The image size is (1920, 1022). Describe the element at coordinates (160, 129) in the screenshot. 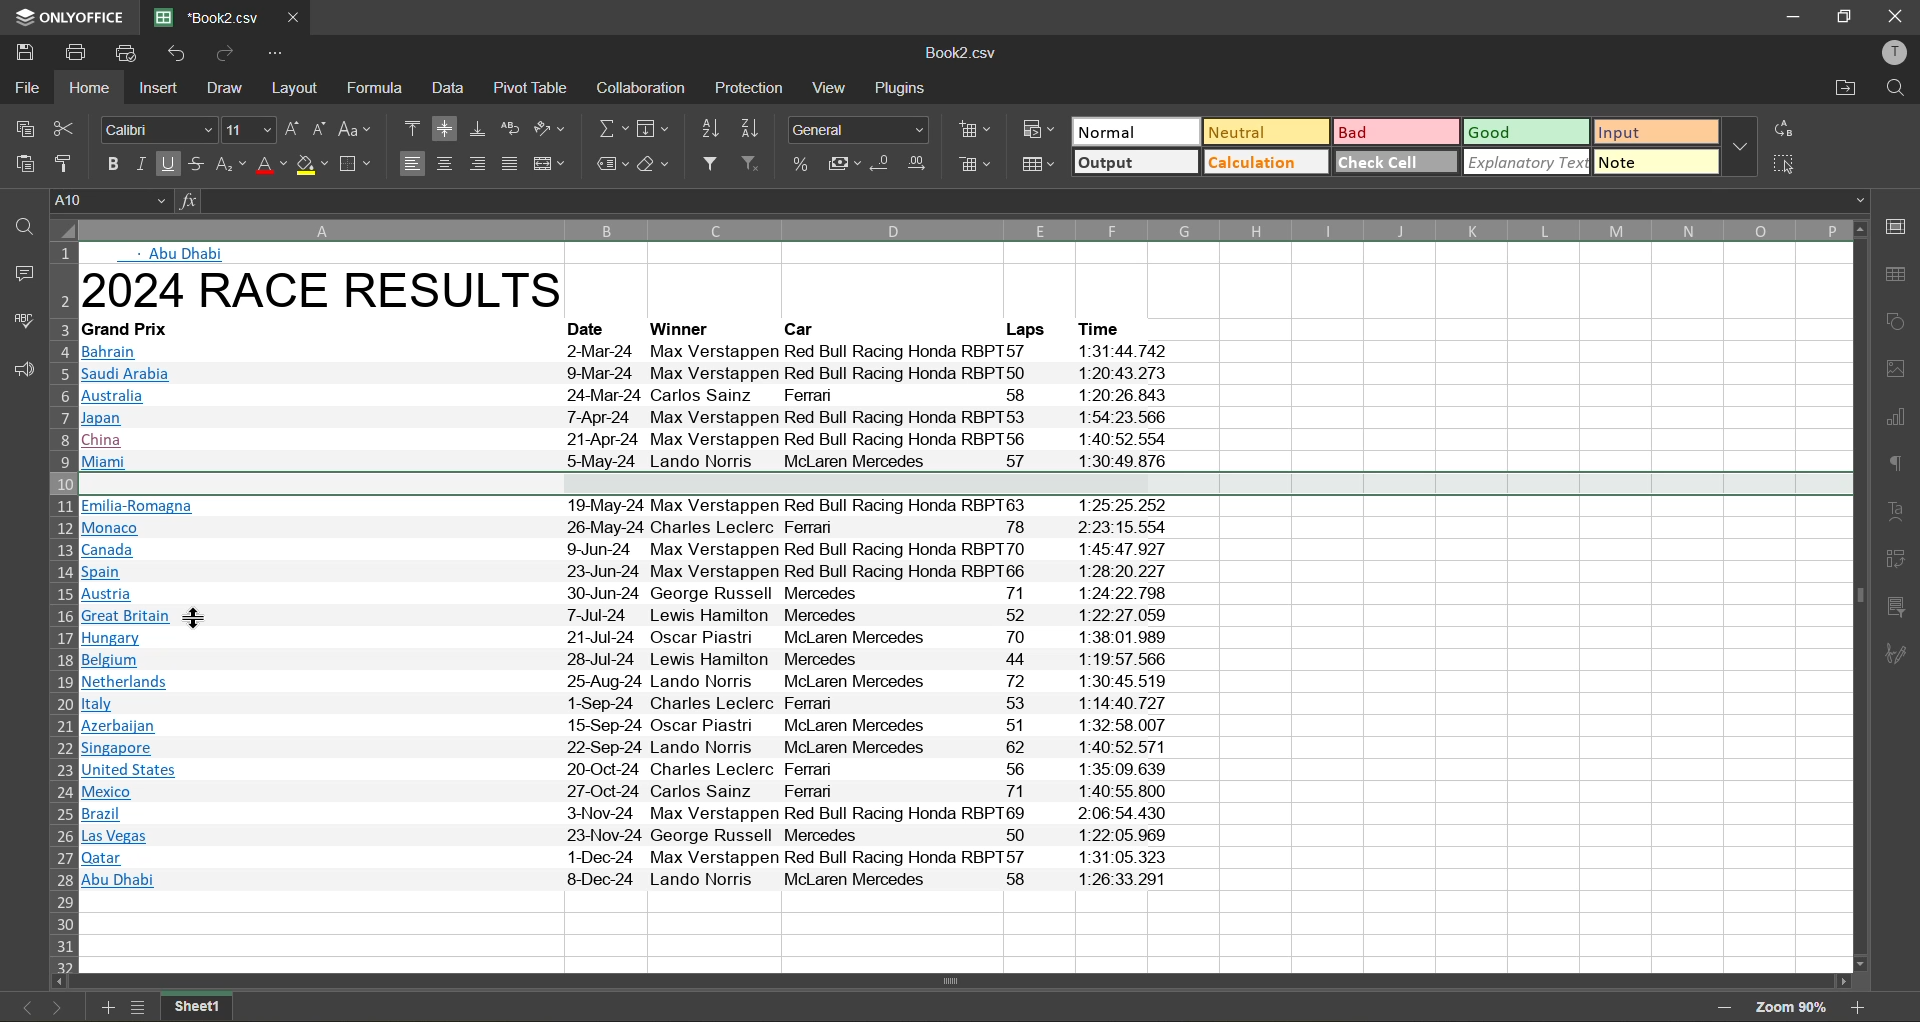

I see `font style` at that location.